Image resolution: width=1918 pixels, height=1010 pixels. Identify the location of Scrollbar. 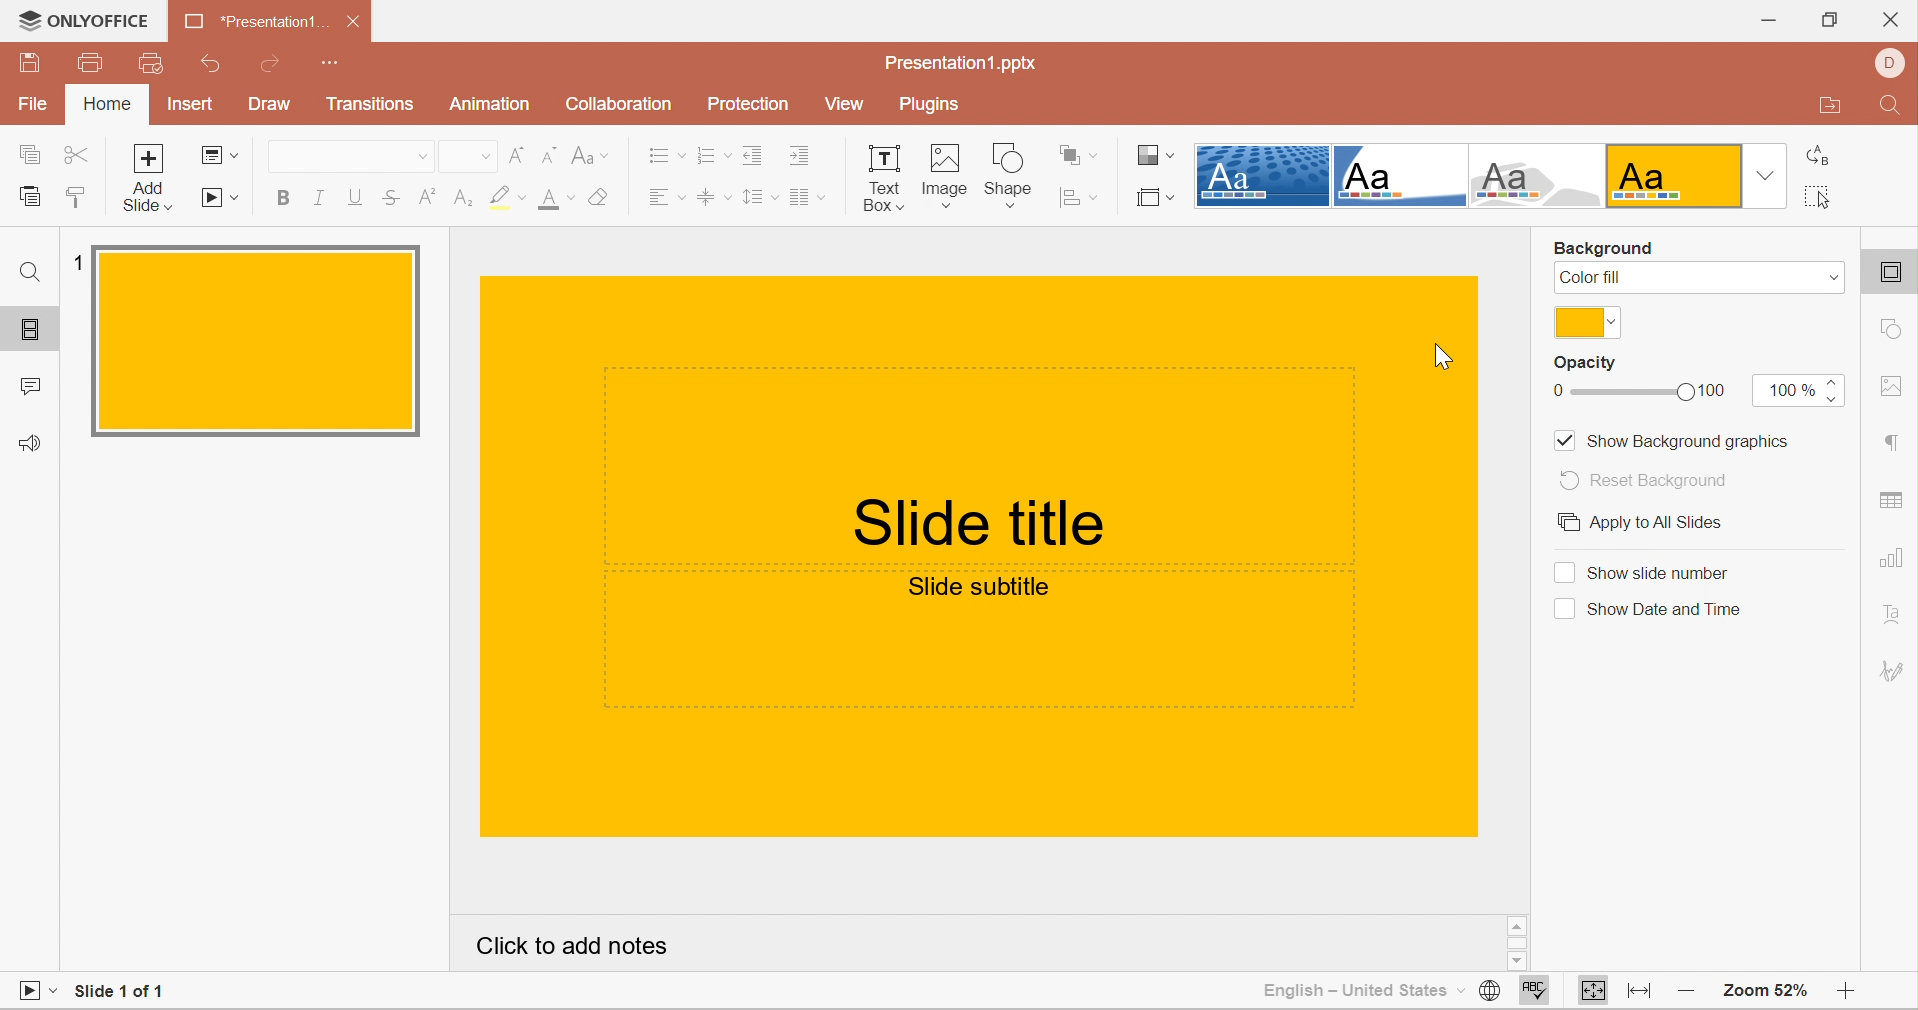
(1520, 941).